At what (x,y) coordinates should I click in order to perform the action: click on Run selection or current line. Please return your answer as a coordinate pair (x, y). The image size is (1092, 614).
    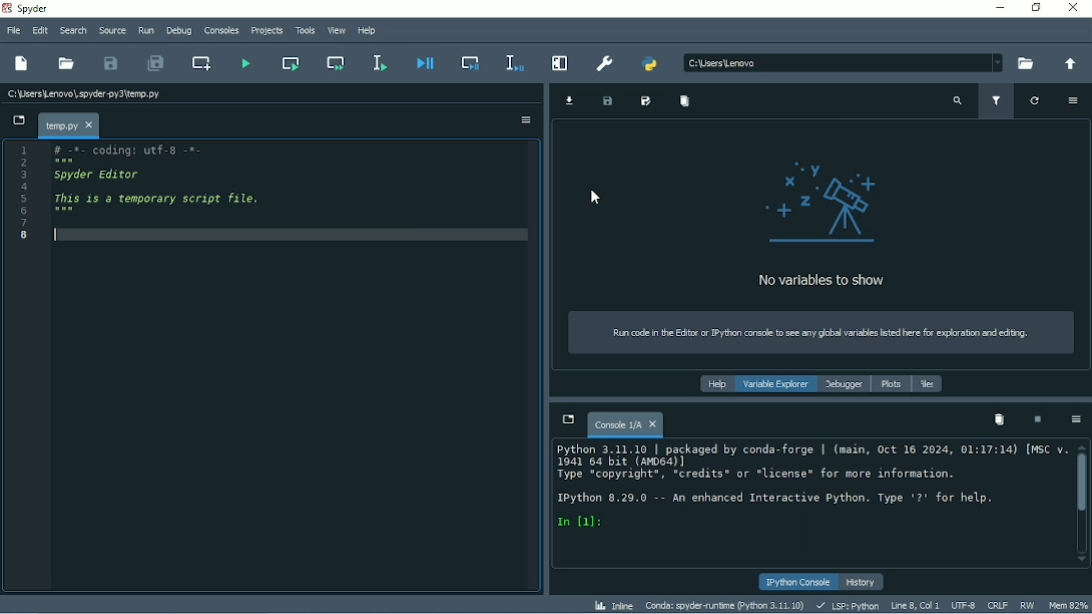
    Looking at the image, I should click on (380, 63).